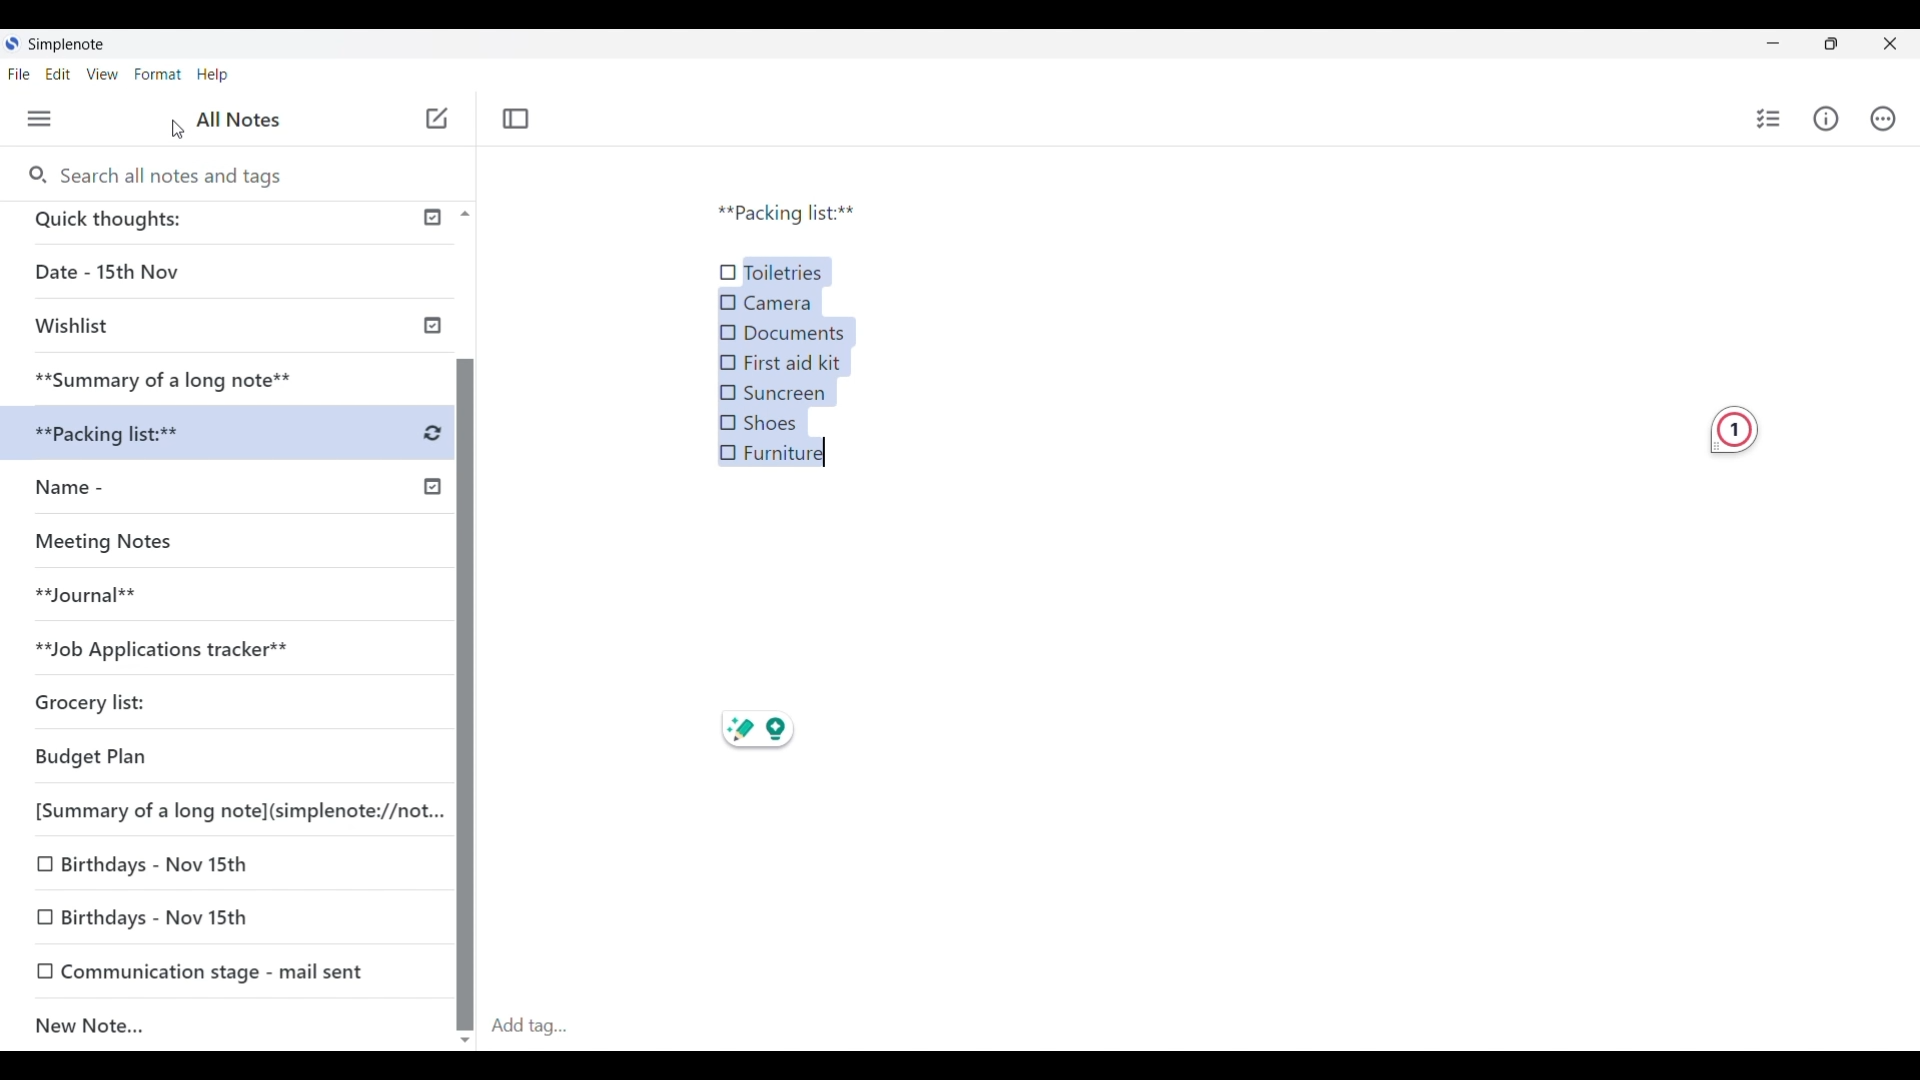 This screenshot has height=1080, width=1920. What do you see at coordinates (109, 602) in the screenshot?
I see `Journal` at bounding box center [109, 602].